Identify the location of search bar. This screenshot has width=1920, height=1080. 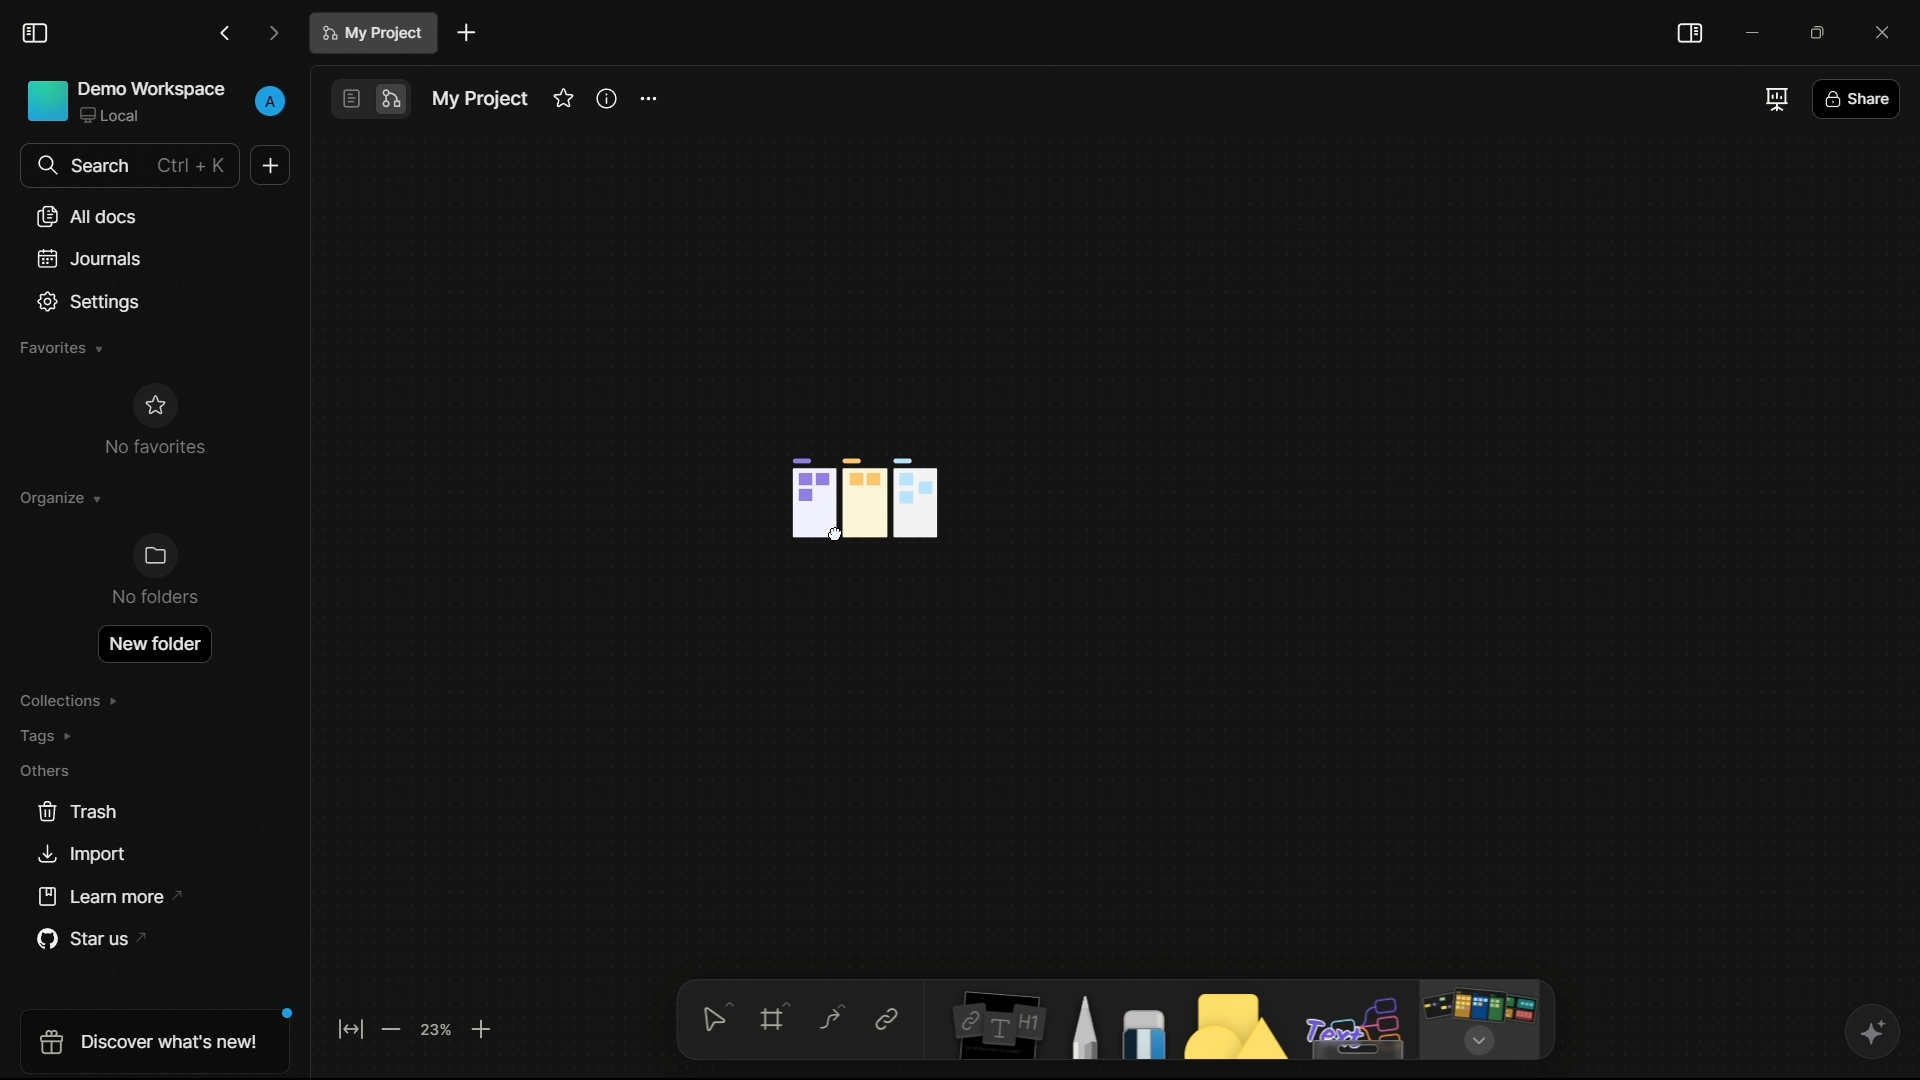
(128, 165).